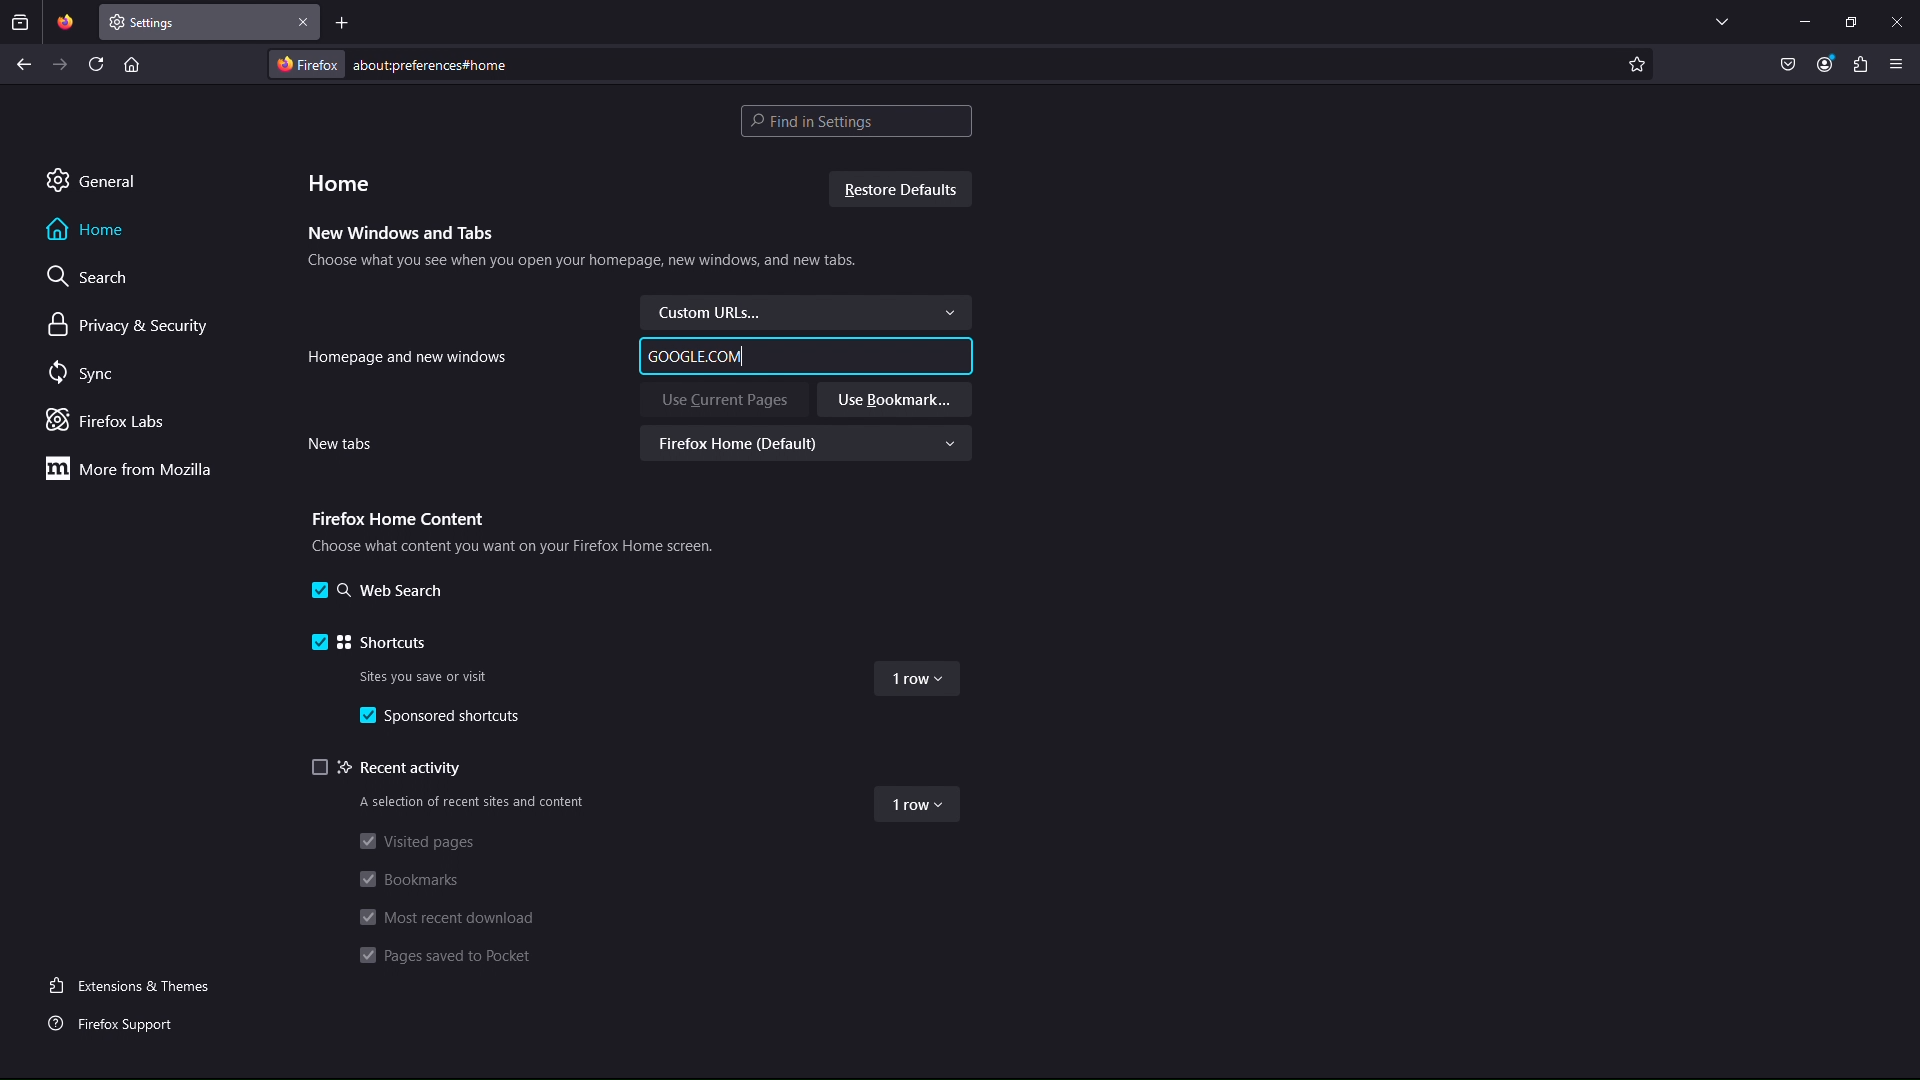  What do you see at coordinates (65, 22) in the screenshot?
I see `Pinned Tab` at bounding box center [65, 22].